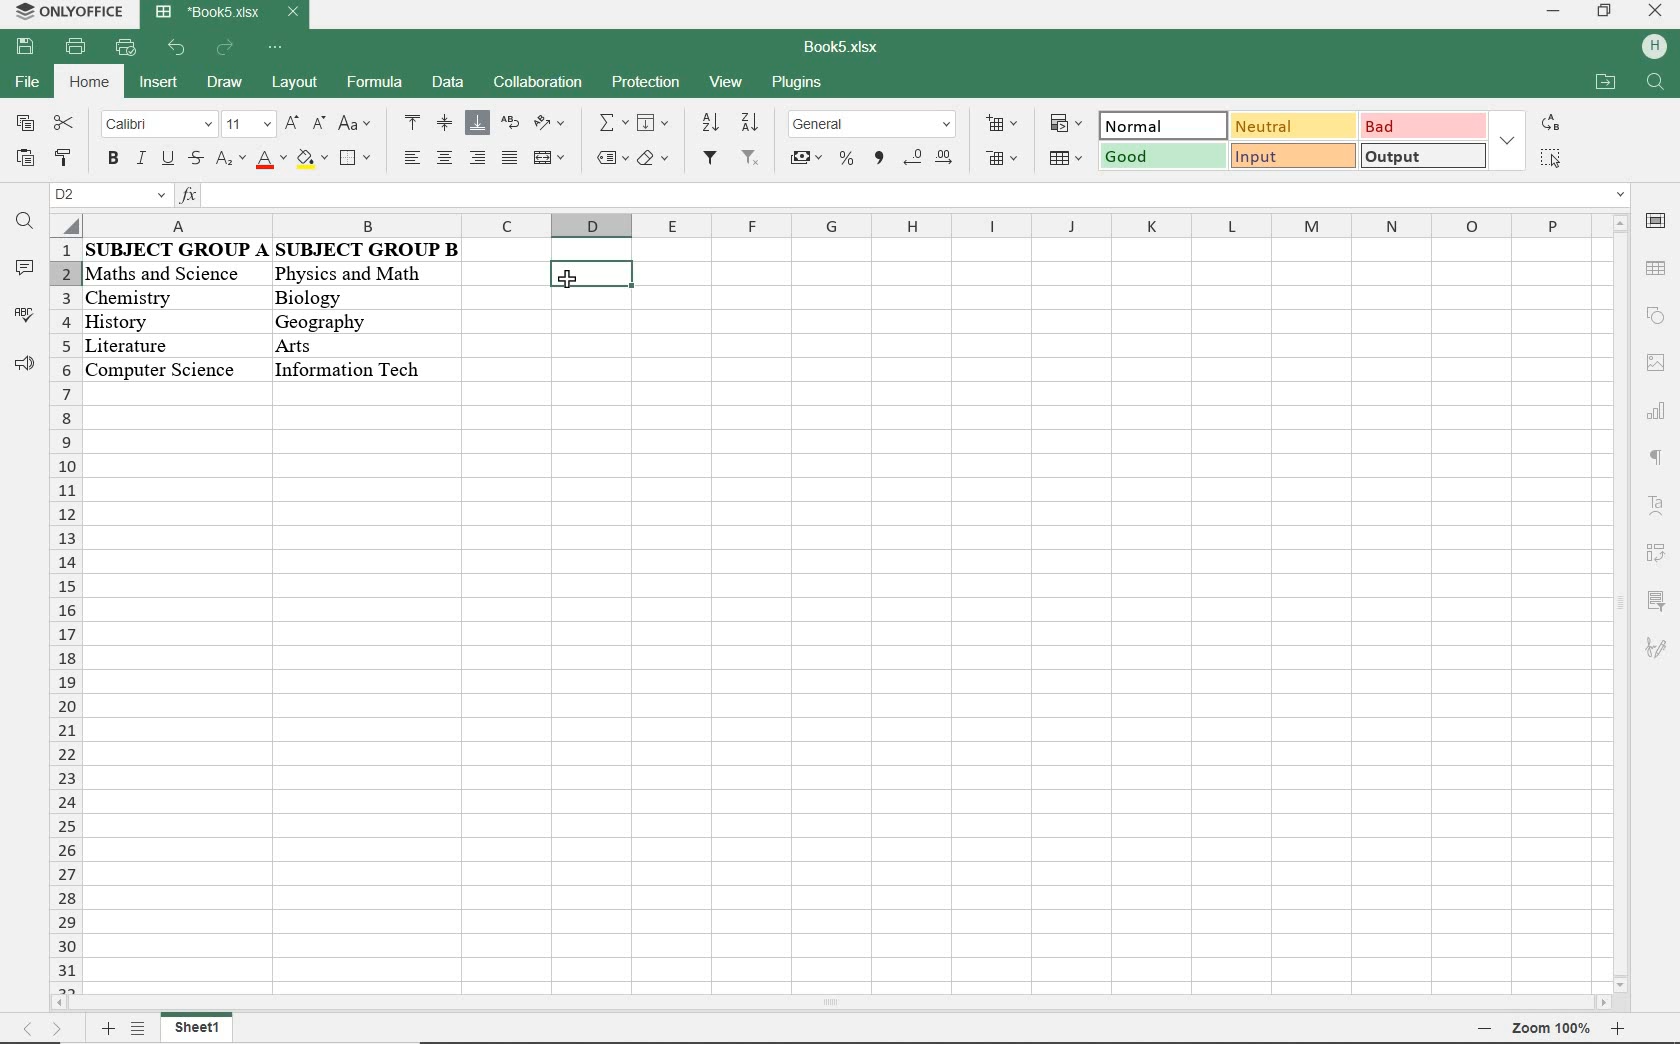 Image resolution: width=1680 pixels, height=1044 pixels. What do you see at coordinates (1655, 12) in the screenshot?
I see `close` at bounding box center [1655, 12].